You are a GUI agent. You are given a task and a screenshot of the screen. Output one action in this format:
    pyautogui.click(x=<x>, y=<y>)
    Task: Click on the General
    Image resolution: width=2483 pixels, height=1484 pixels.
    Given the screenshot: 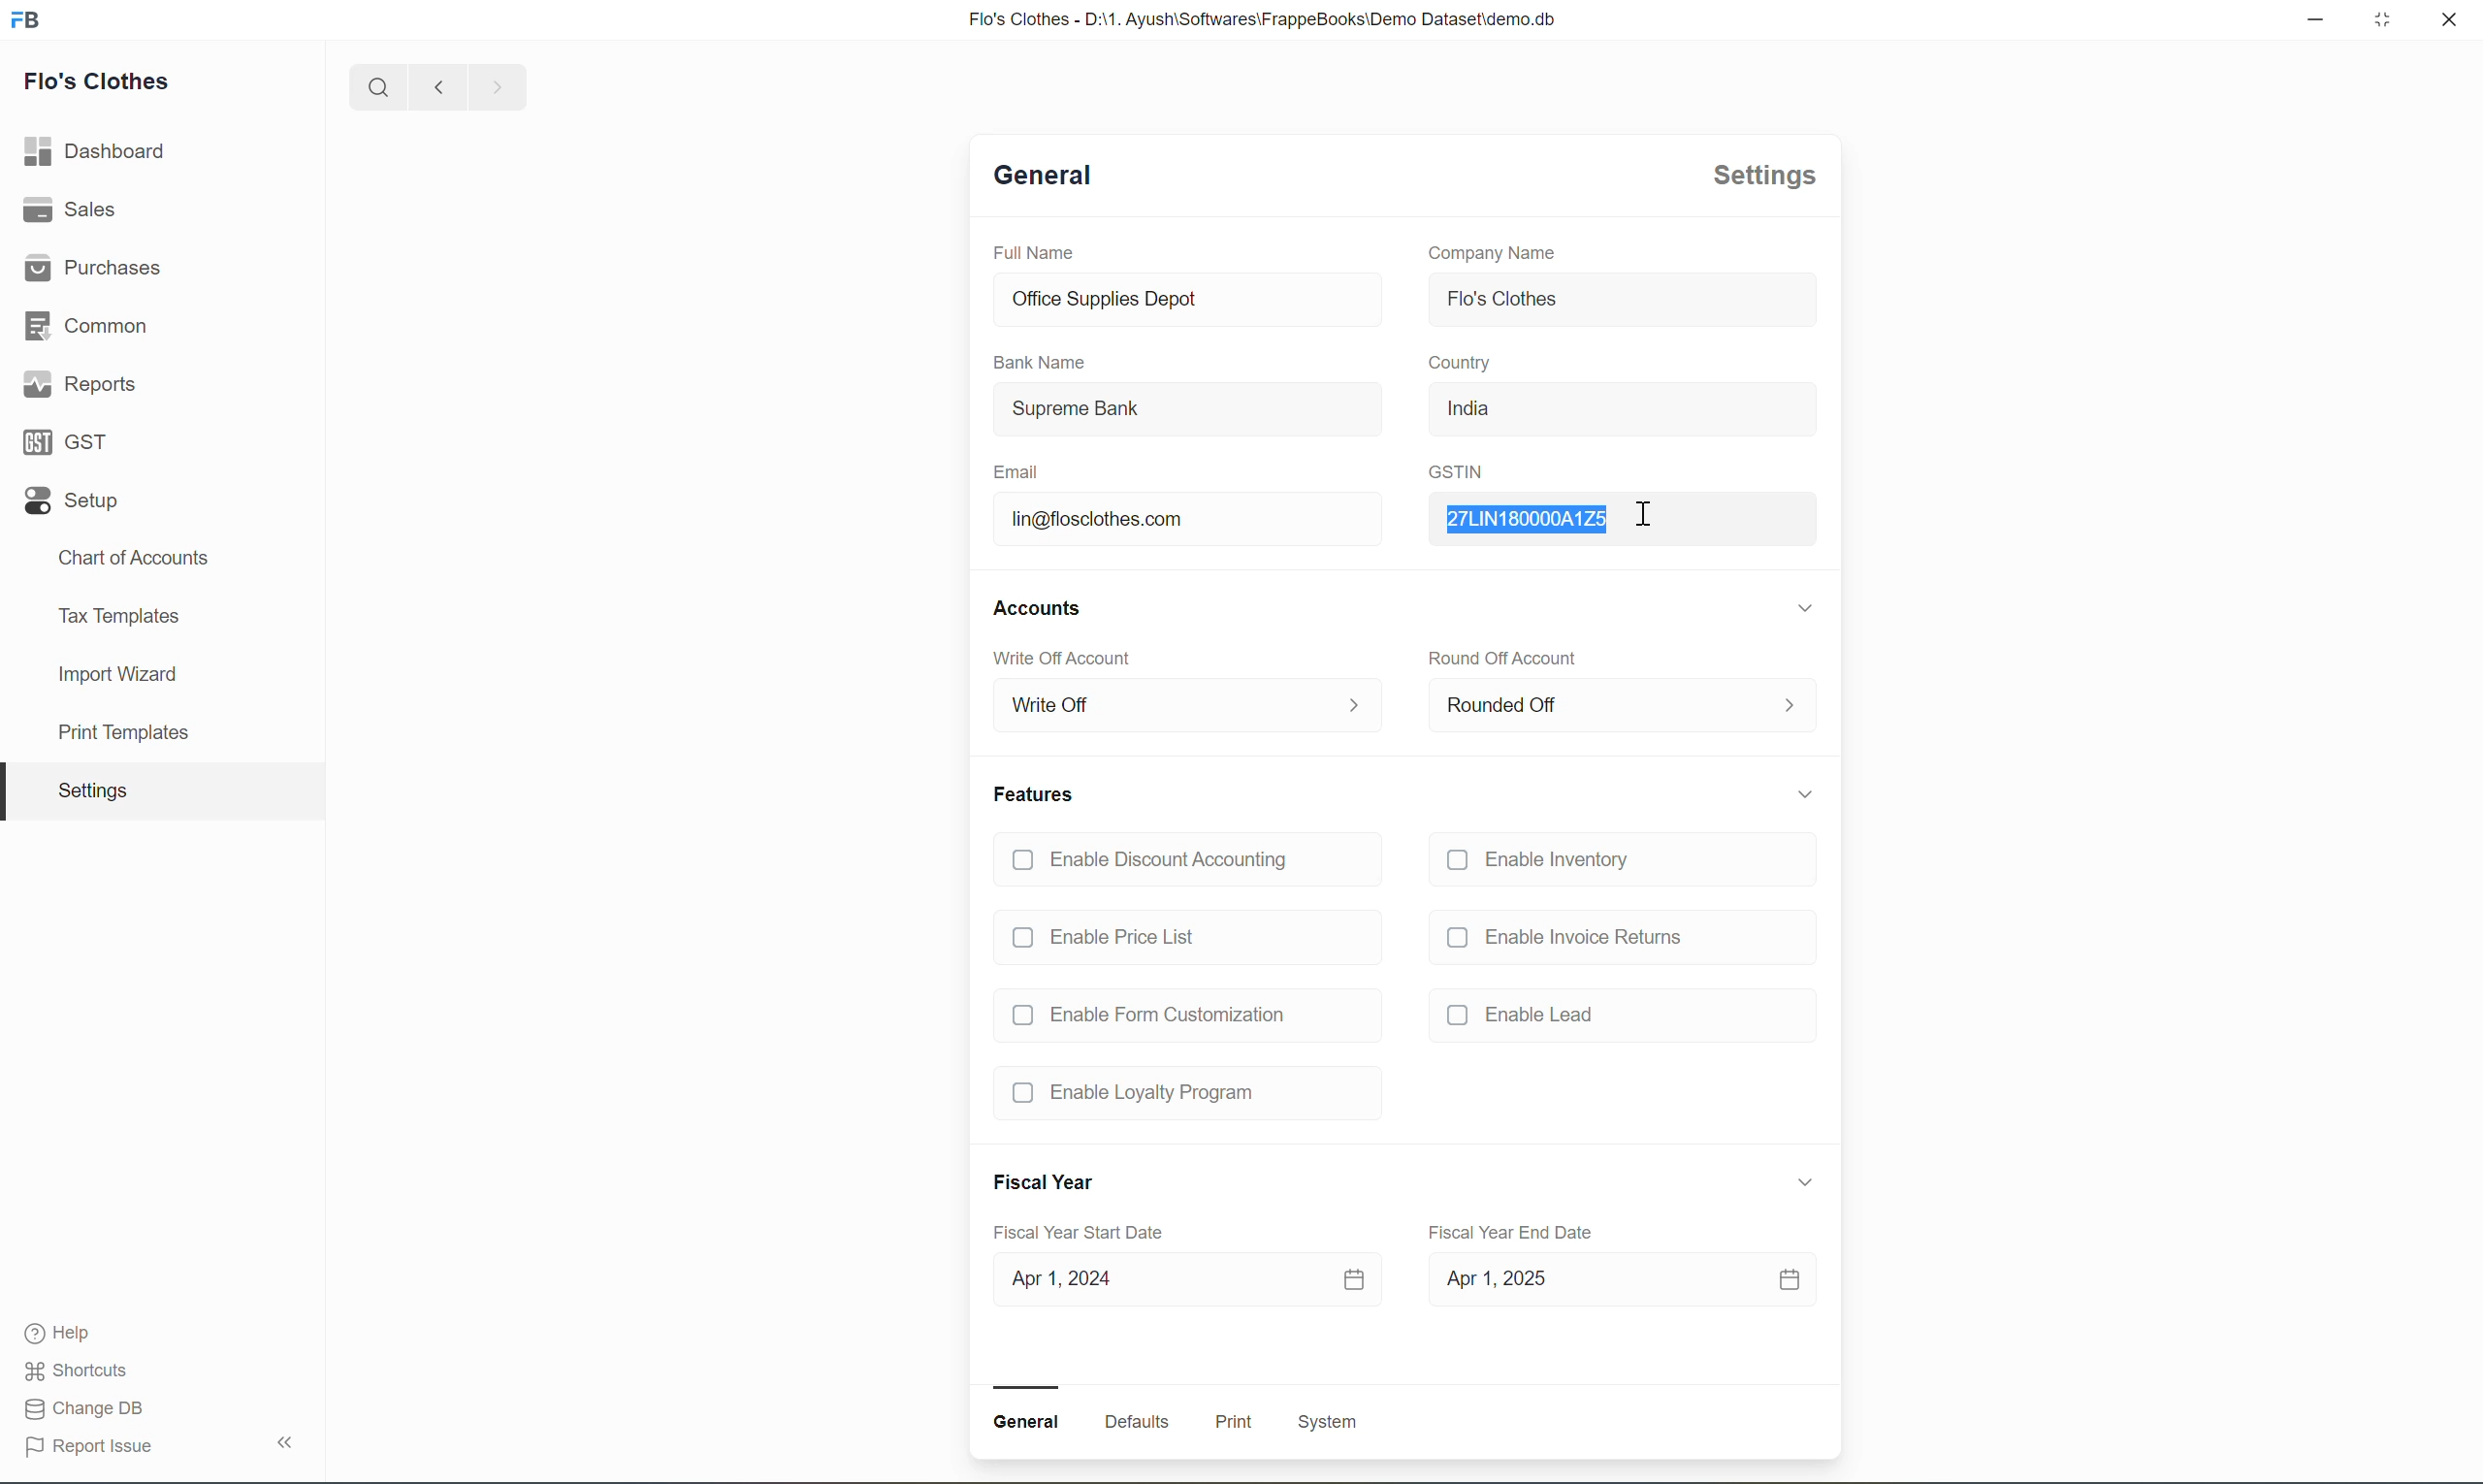 What is the action you would take?
    pyautogui.click(x=1037, y=173)
    